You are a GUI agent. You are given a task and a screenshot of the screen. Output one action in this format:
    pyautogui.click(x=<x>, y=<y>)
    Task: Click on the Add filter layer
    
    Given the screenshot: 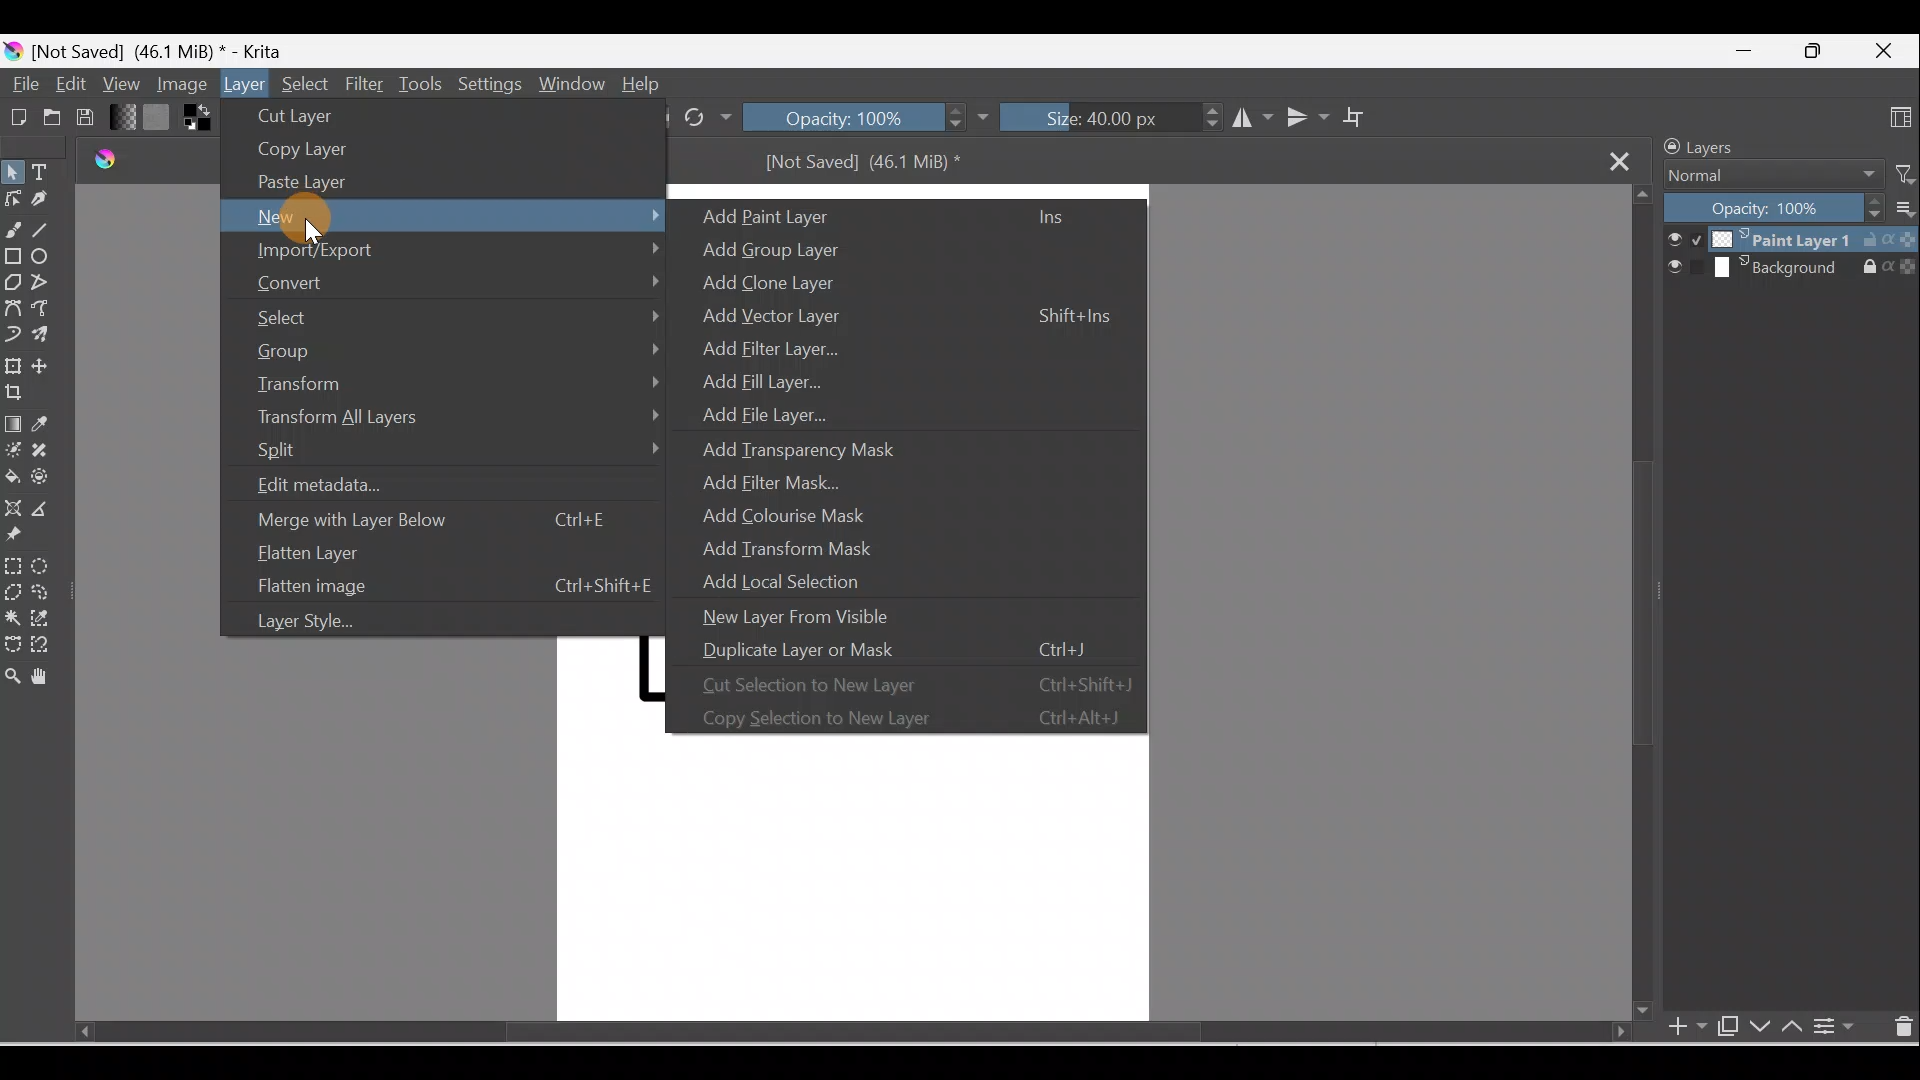 What is the action you would take?
    pyautogui.click(x=766, y=346)
    